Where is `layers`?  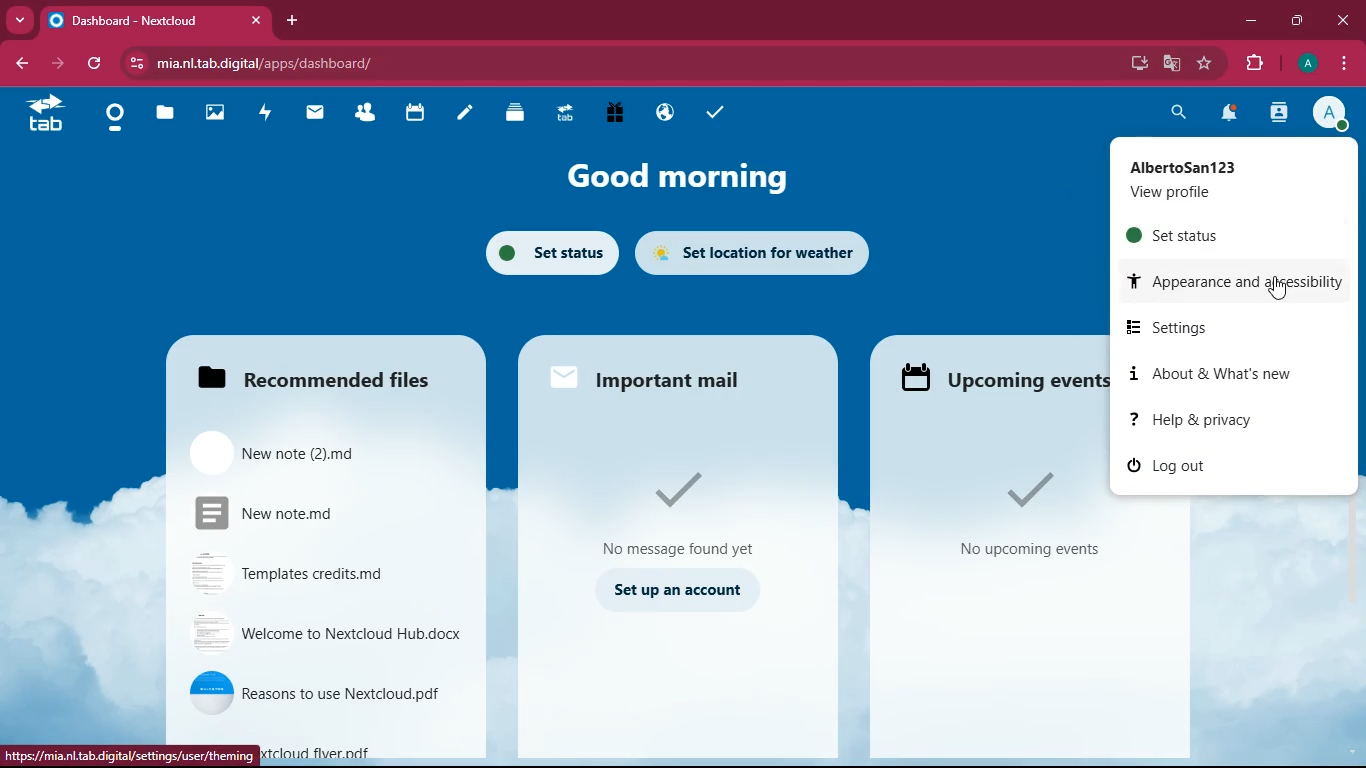 layers is located at coordinates (517, 115).